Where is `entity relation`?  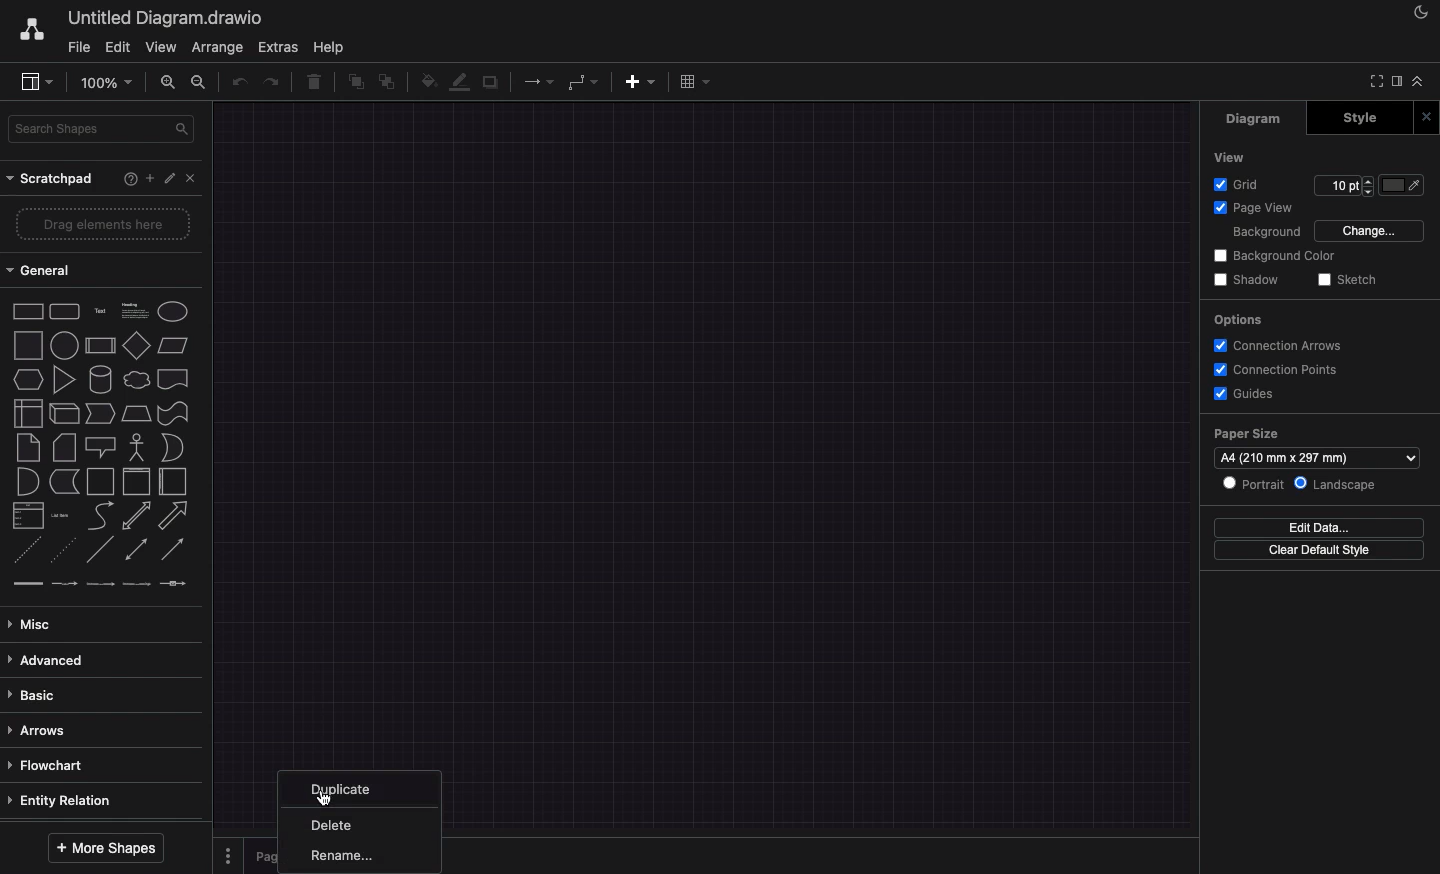 entity relation is located at coordinates (63, 800).